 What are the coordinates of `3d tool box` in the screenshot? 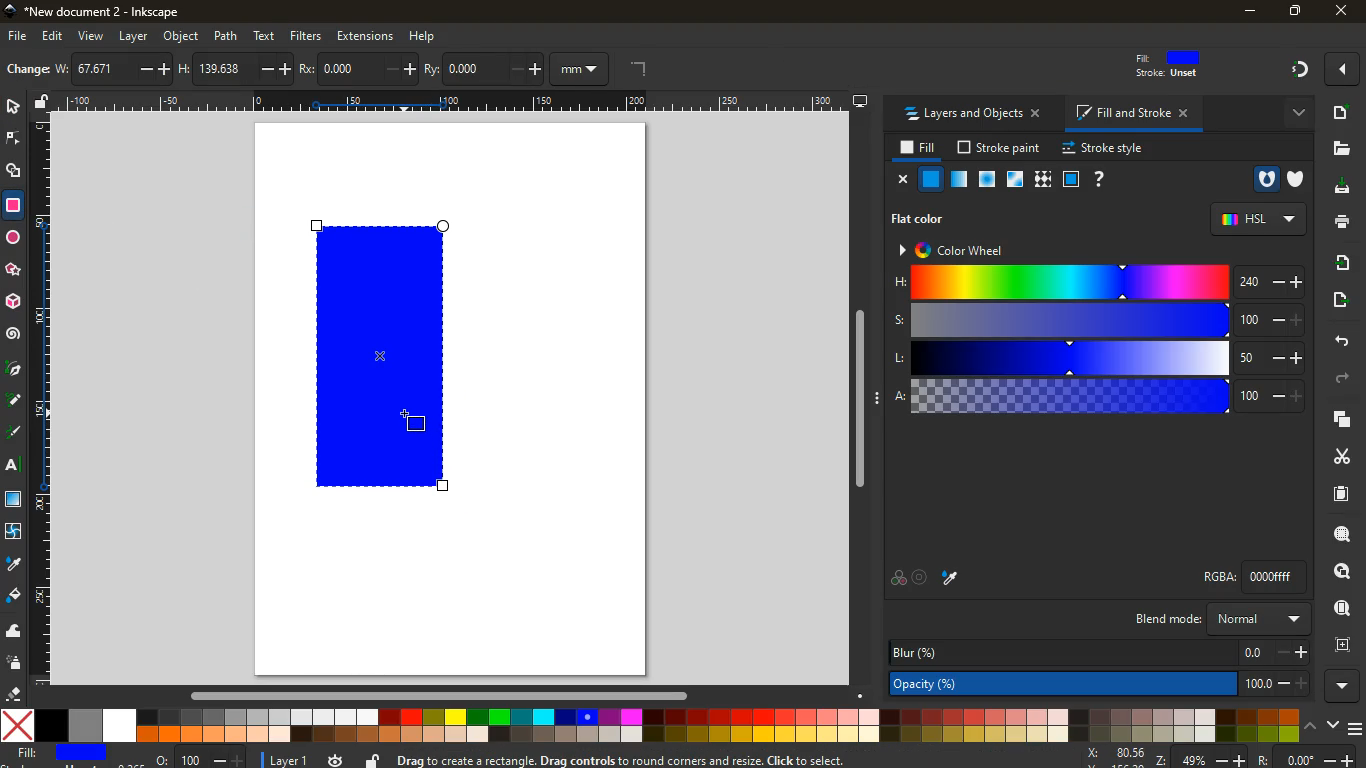 It's located at (13, 303).